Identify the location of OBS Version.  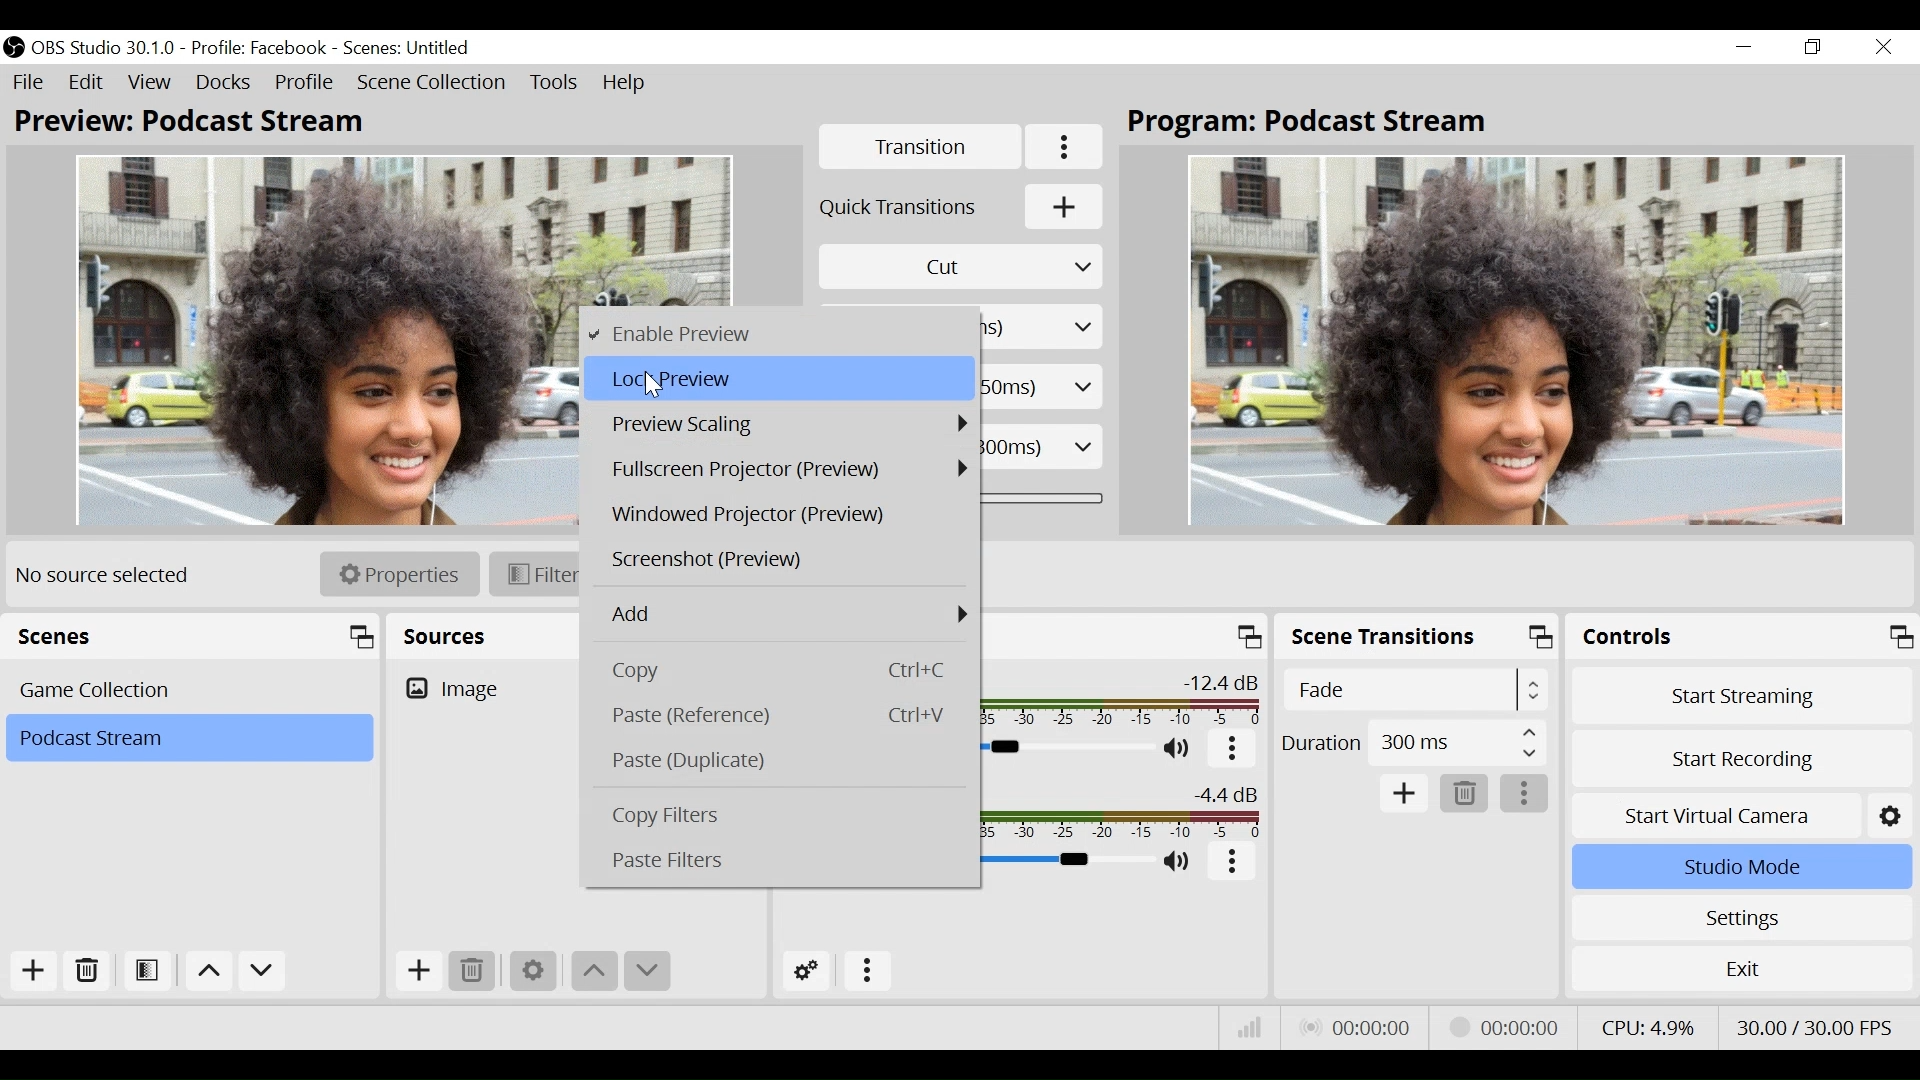
(106, 49).